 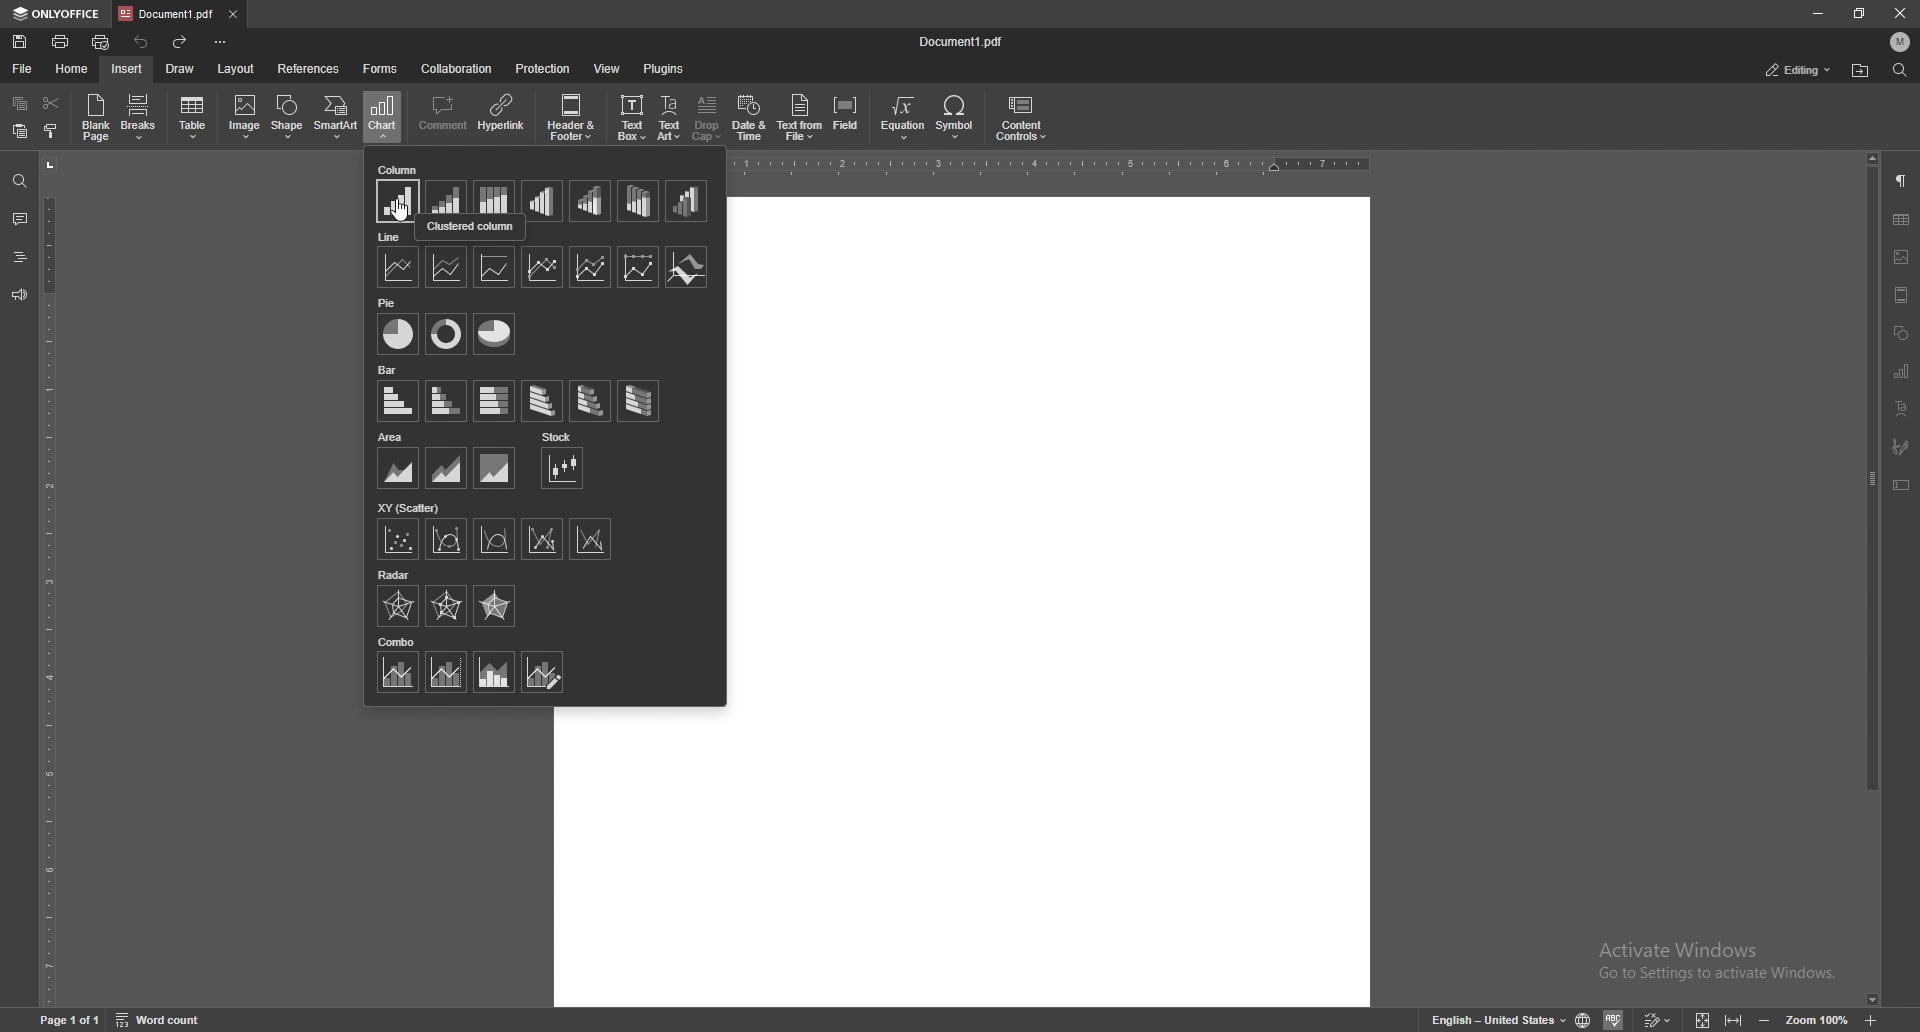 I want to click on scatter with smooth lines and markers, so click(x=447, y=540).